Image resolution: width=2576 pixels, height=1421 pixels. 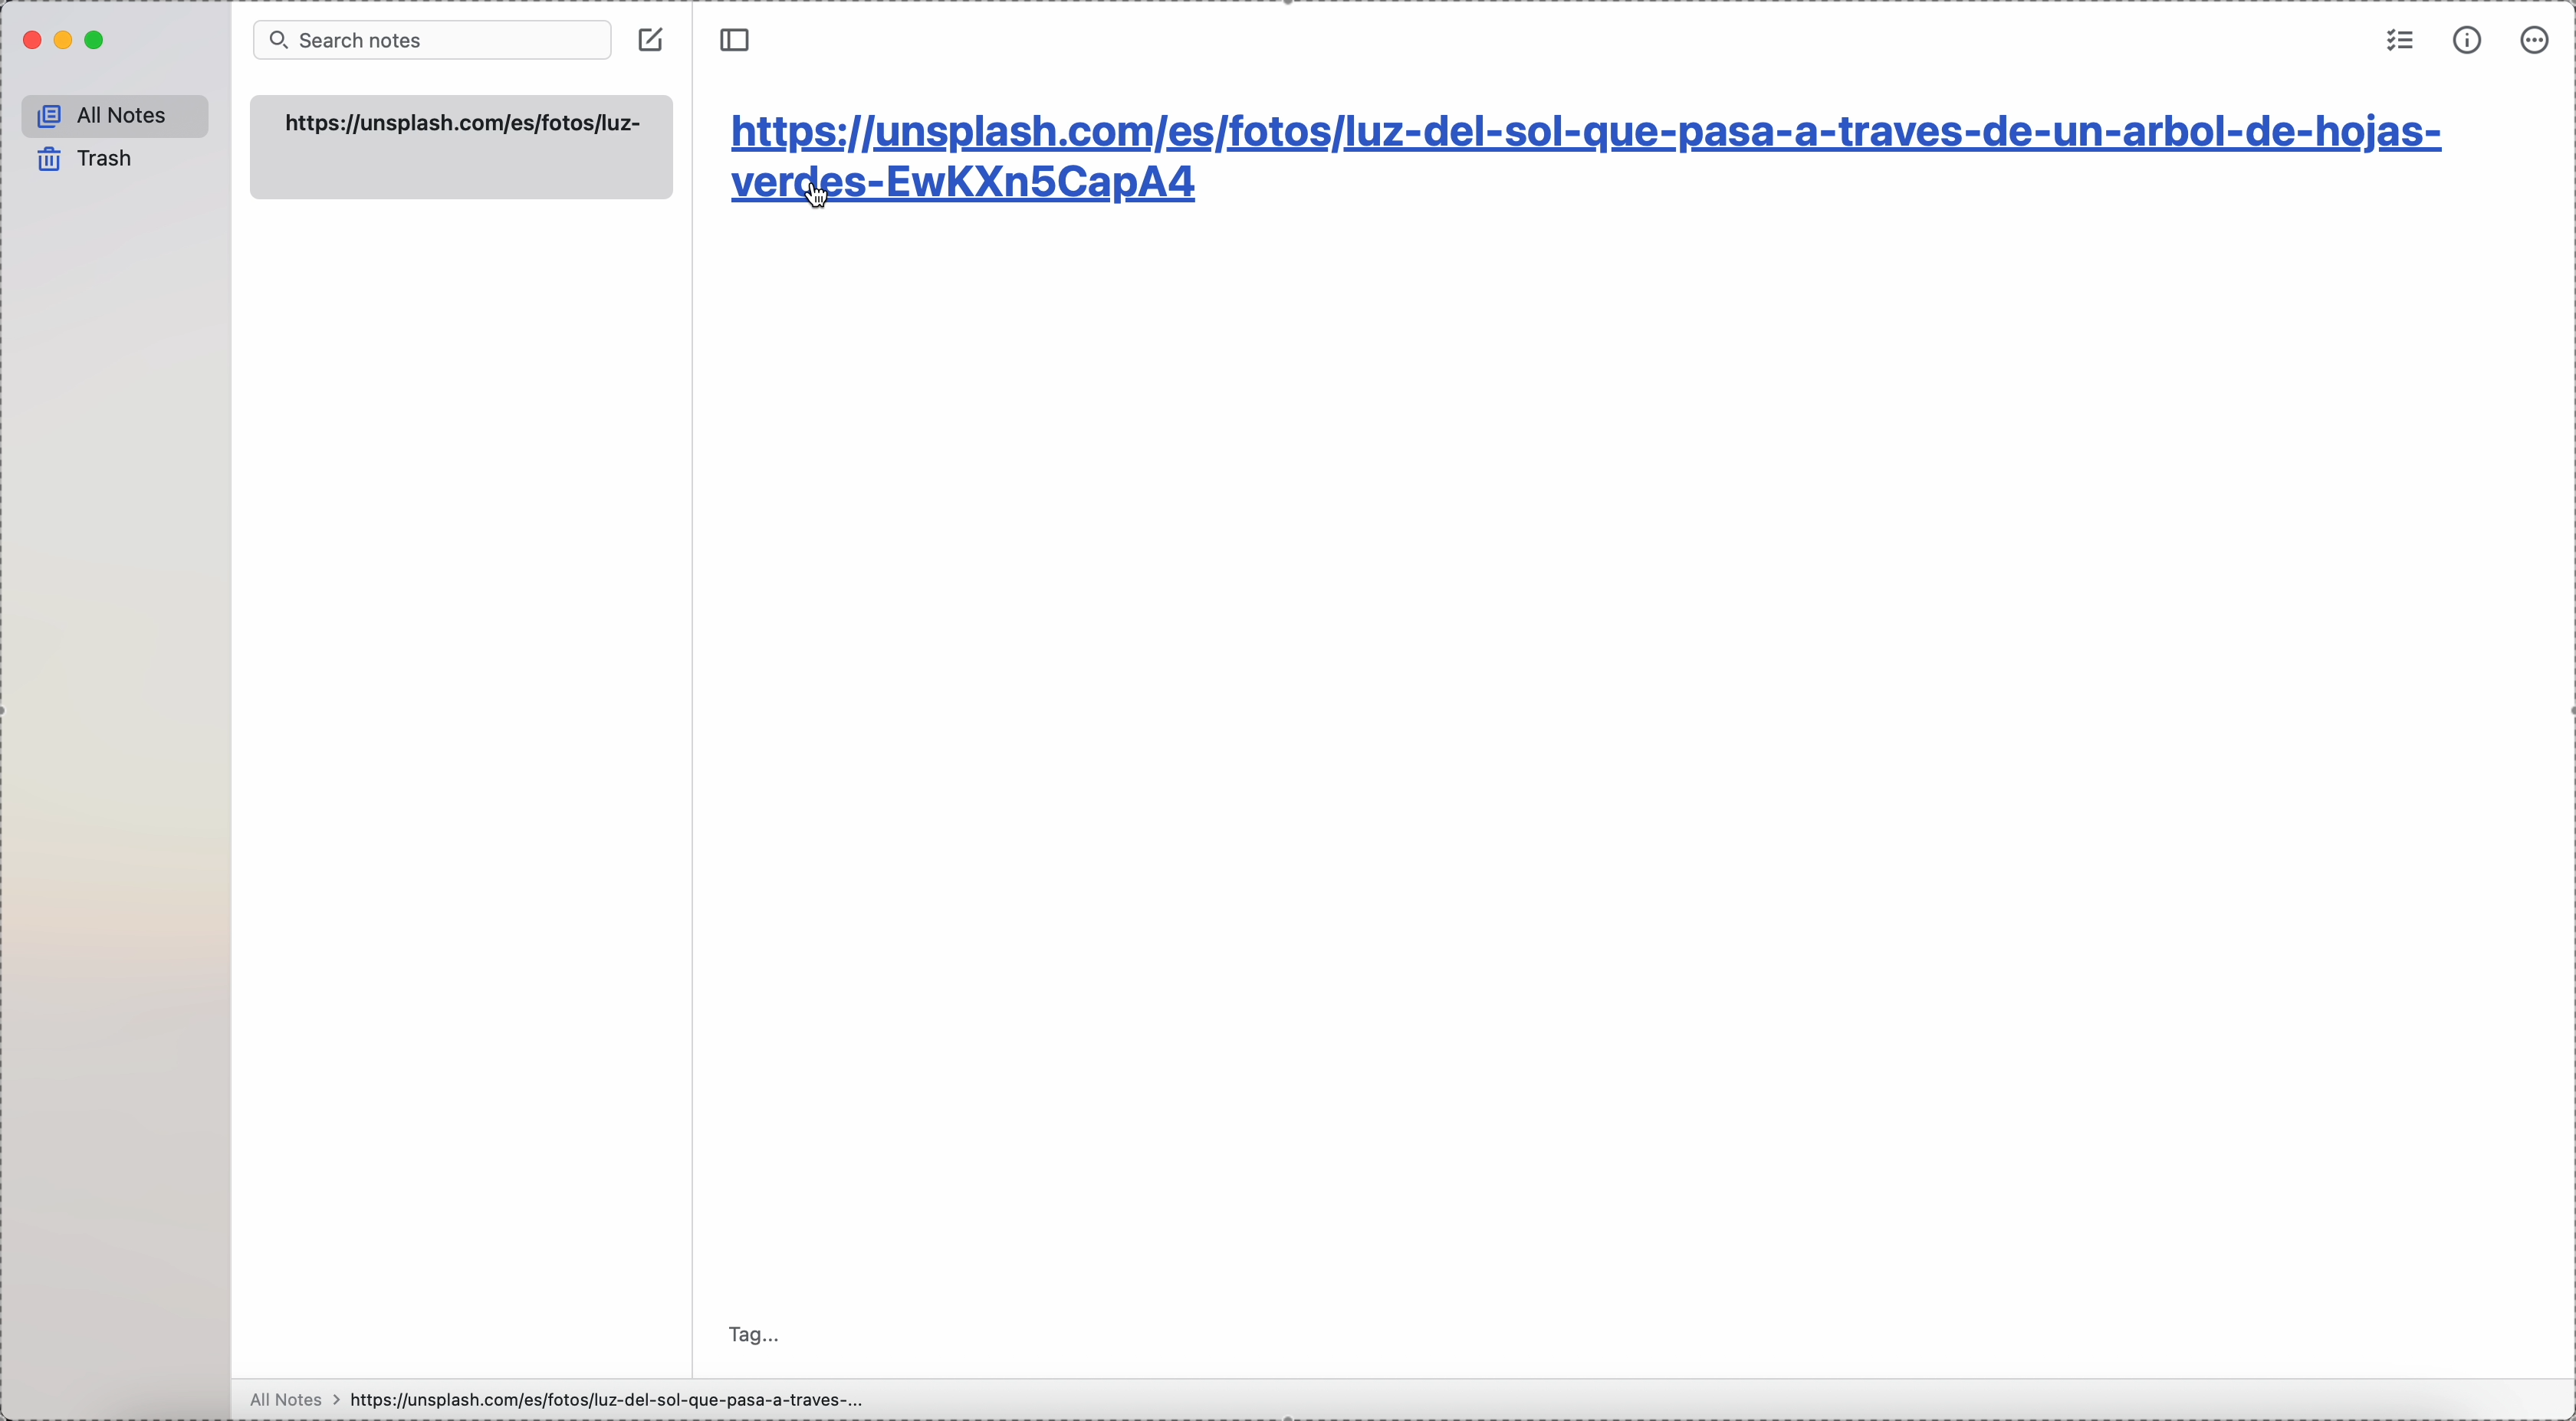 I want to click on tag, so click(x=750, y=1331).